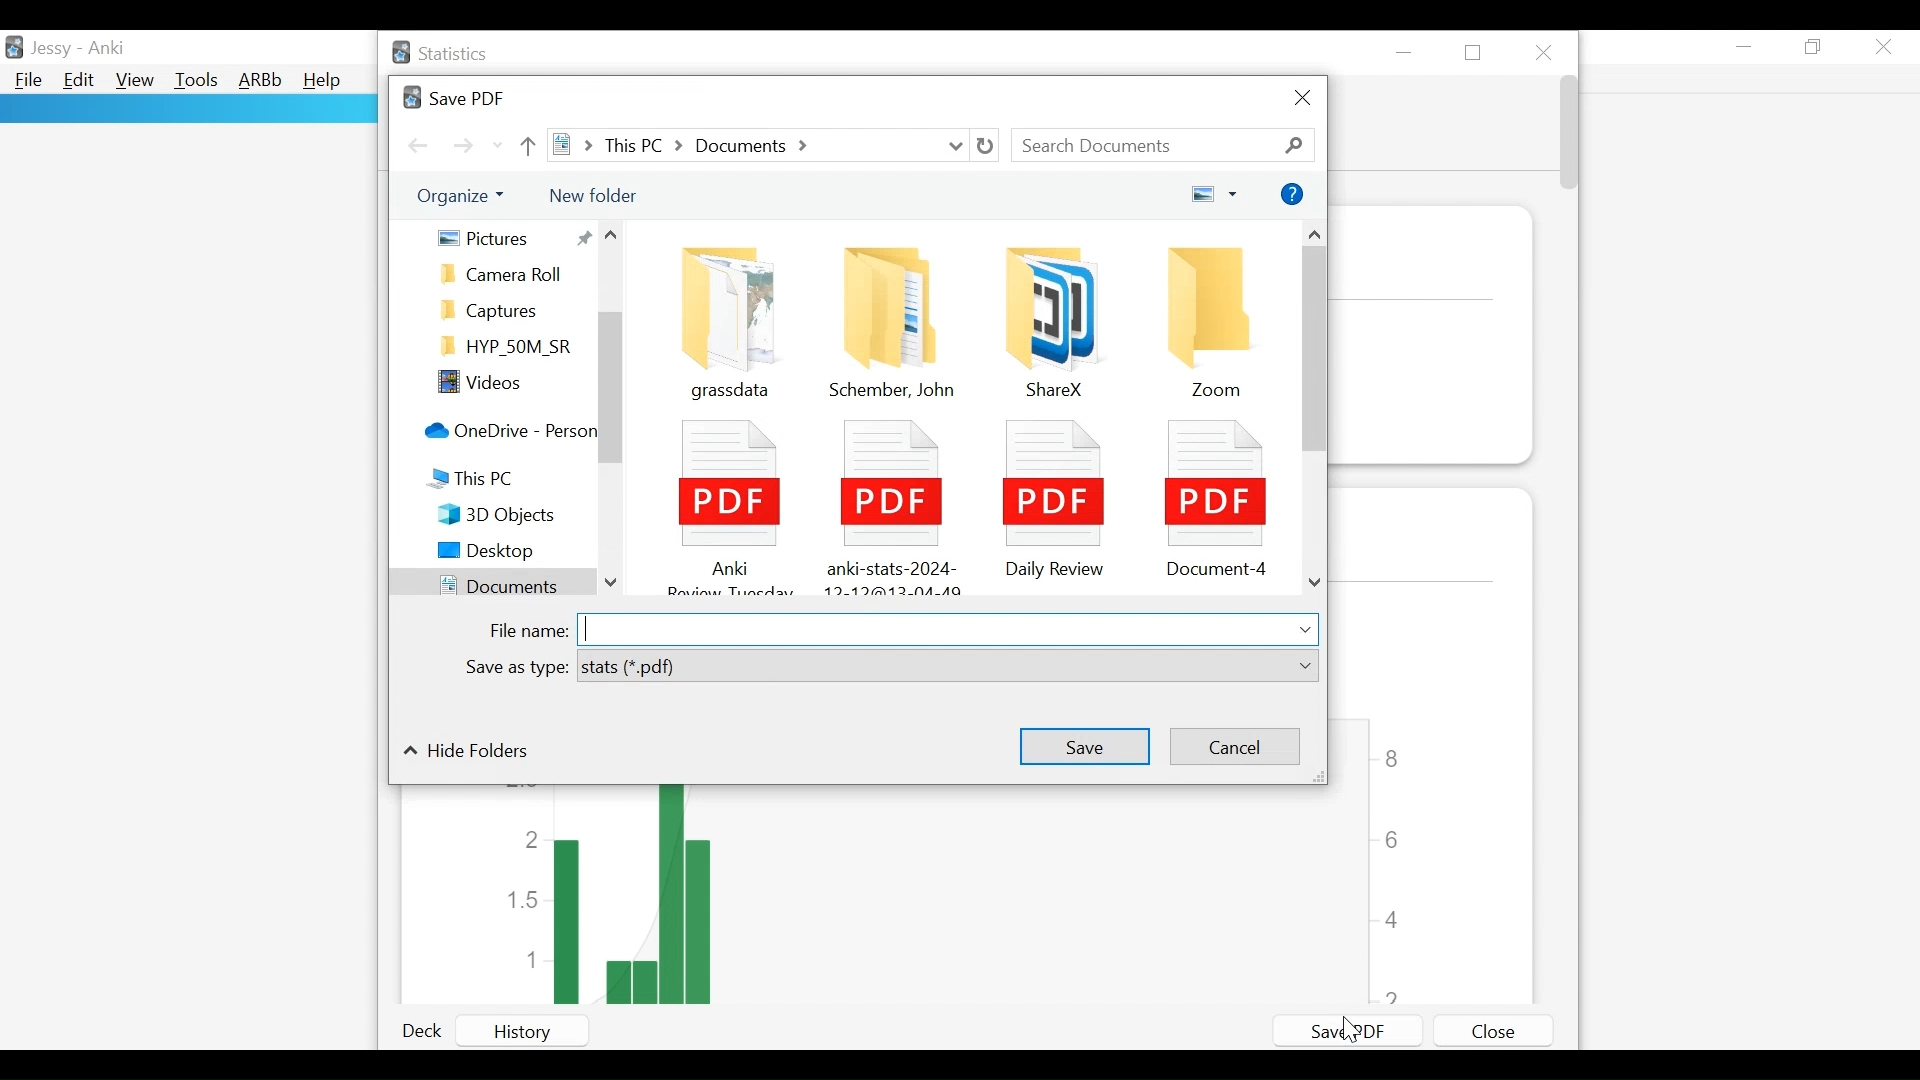 This screenshot has height=1080, width=1920. Describe the element at coordinates (514, 669) in the screenshot. I see `Save as type` at that location.